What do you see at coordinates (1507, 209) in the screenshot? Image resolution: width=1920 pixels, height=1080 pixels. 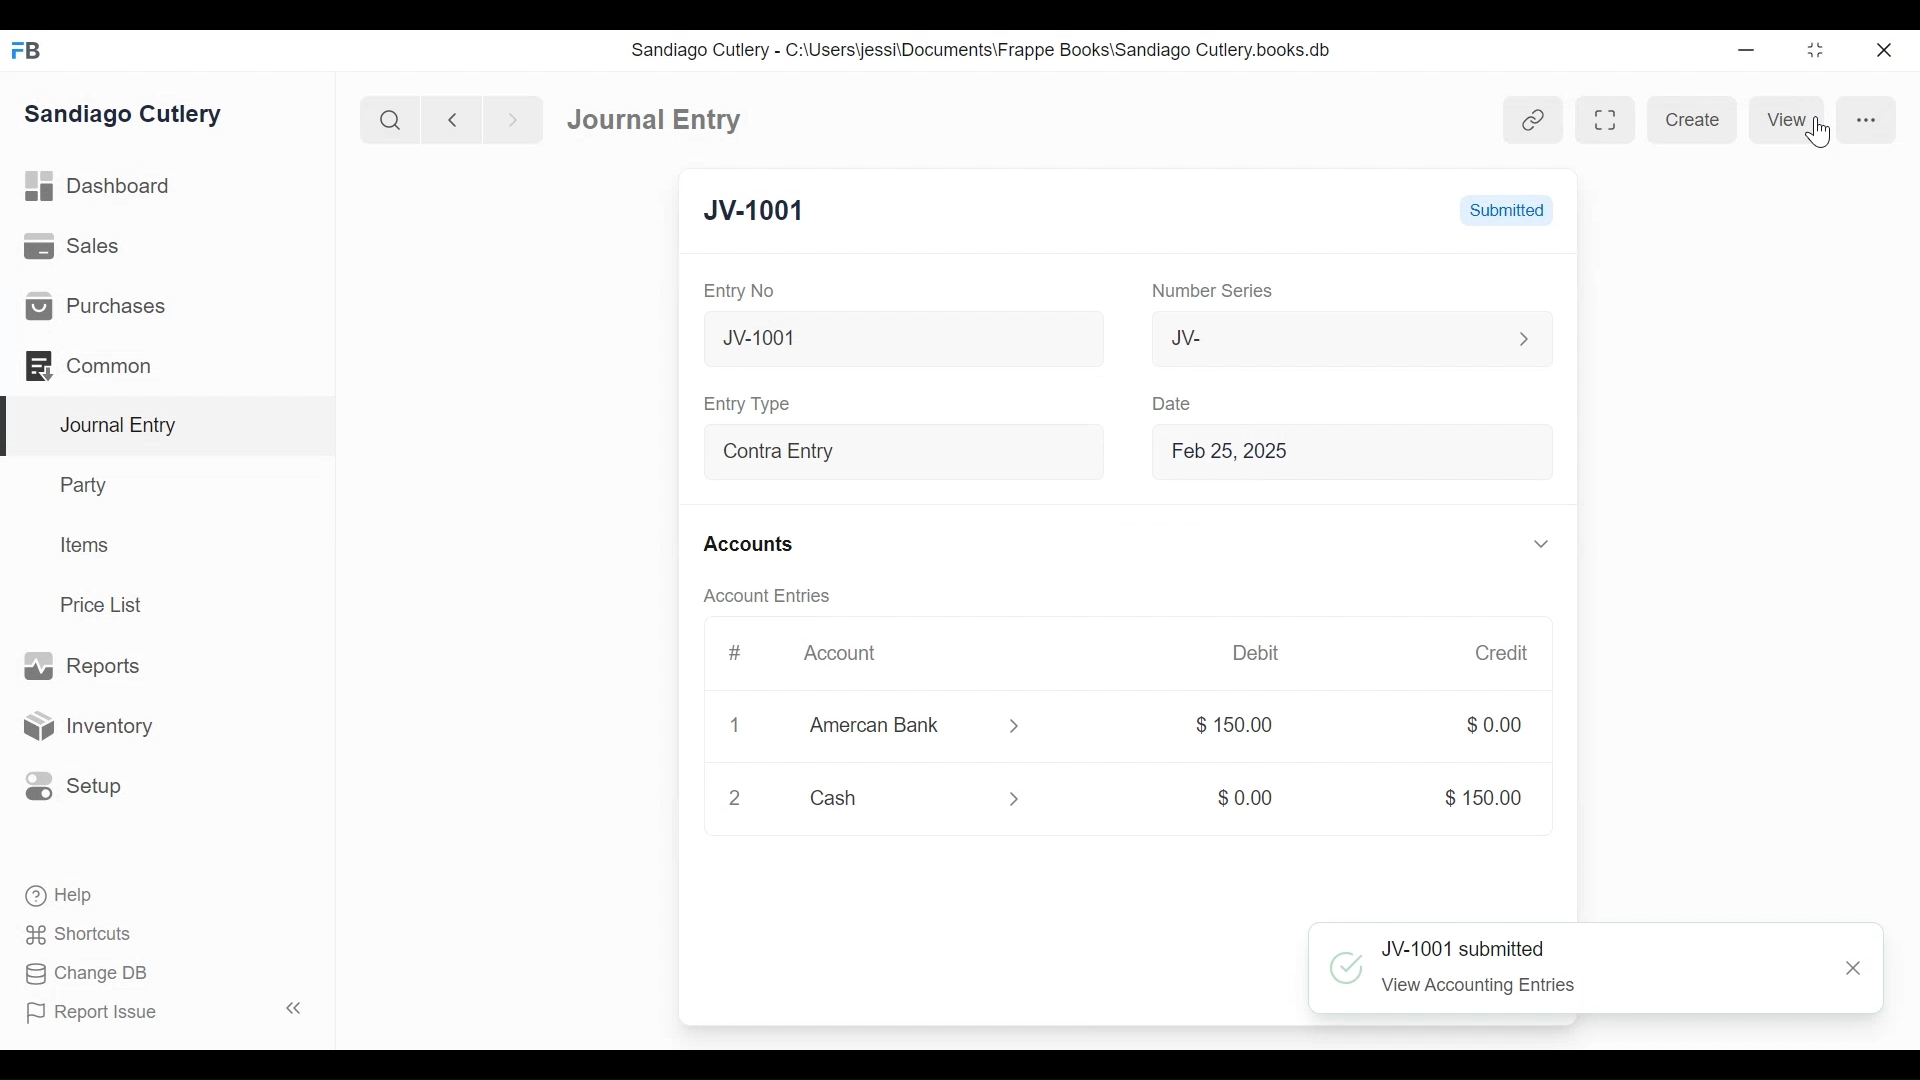 I see `Submitted` at bounding box center [1507, 209].